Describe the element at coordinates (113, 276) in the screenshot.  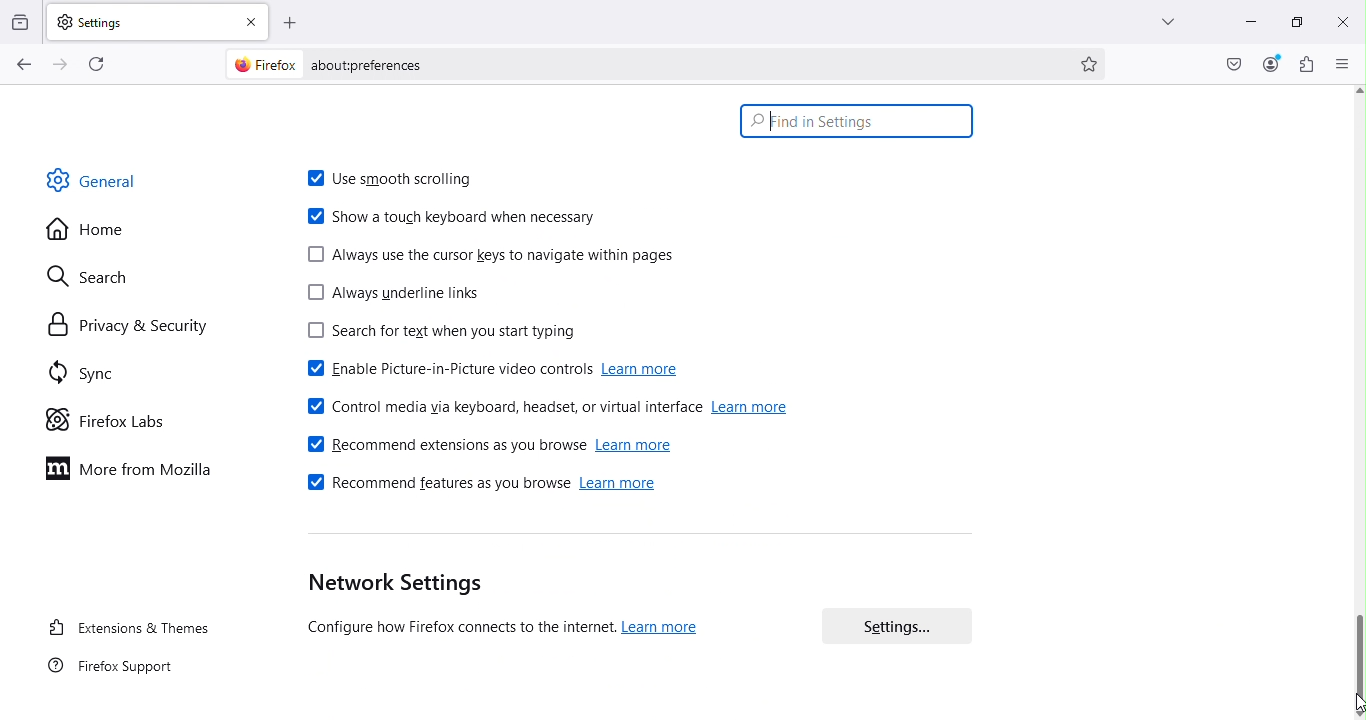
I see `Search` at that location.